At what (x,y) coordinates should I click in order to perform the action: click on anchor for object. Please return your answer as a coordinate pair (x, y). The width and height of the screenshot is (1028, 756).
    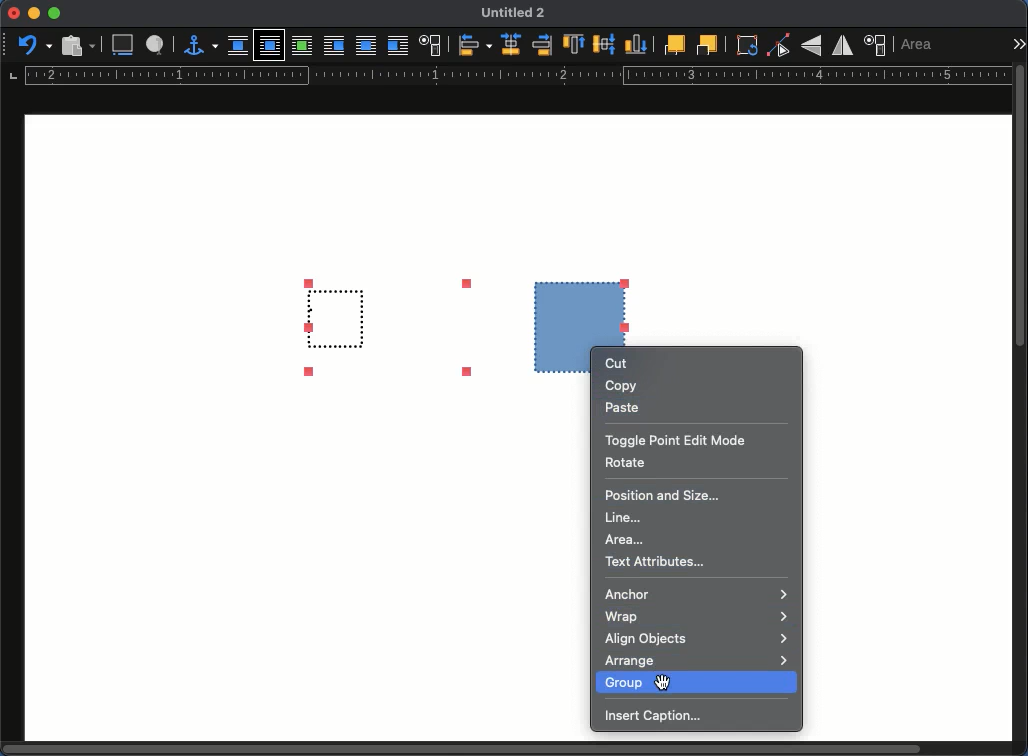
    Looking at the image, I should click on (202, 48).